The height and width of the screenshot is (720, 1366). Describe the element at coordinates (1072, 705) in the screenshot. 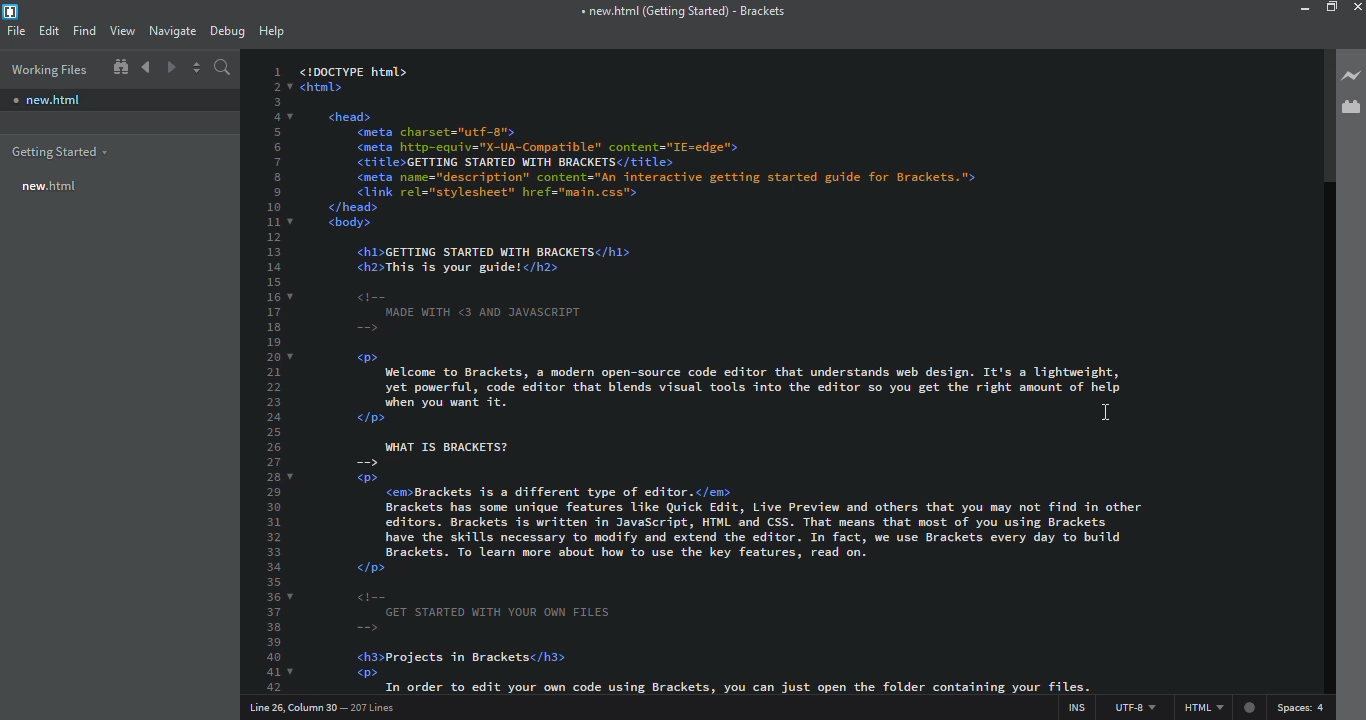

I see `ins` at that location.